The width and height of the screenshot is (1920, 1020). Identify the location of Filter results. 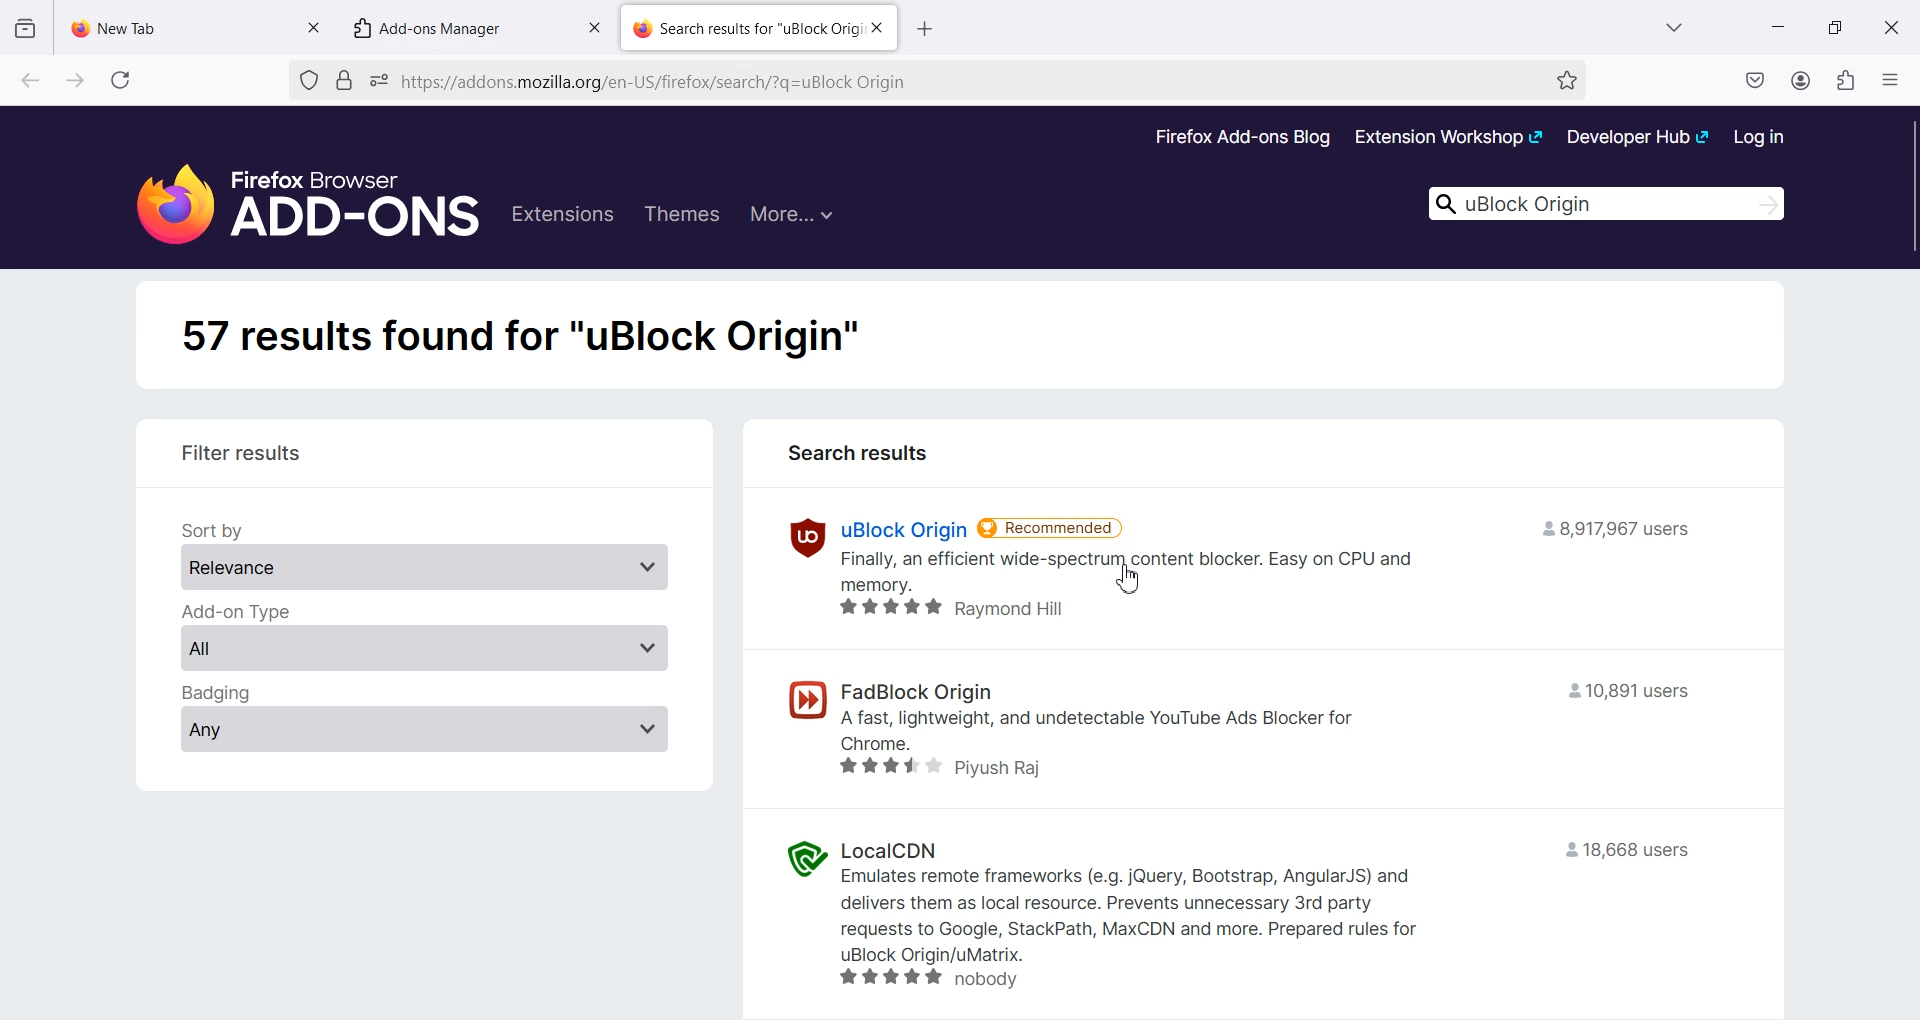
(241, 452).